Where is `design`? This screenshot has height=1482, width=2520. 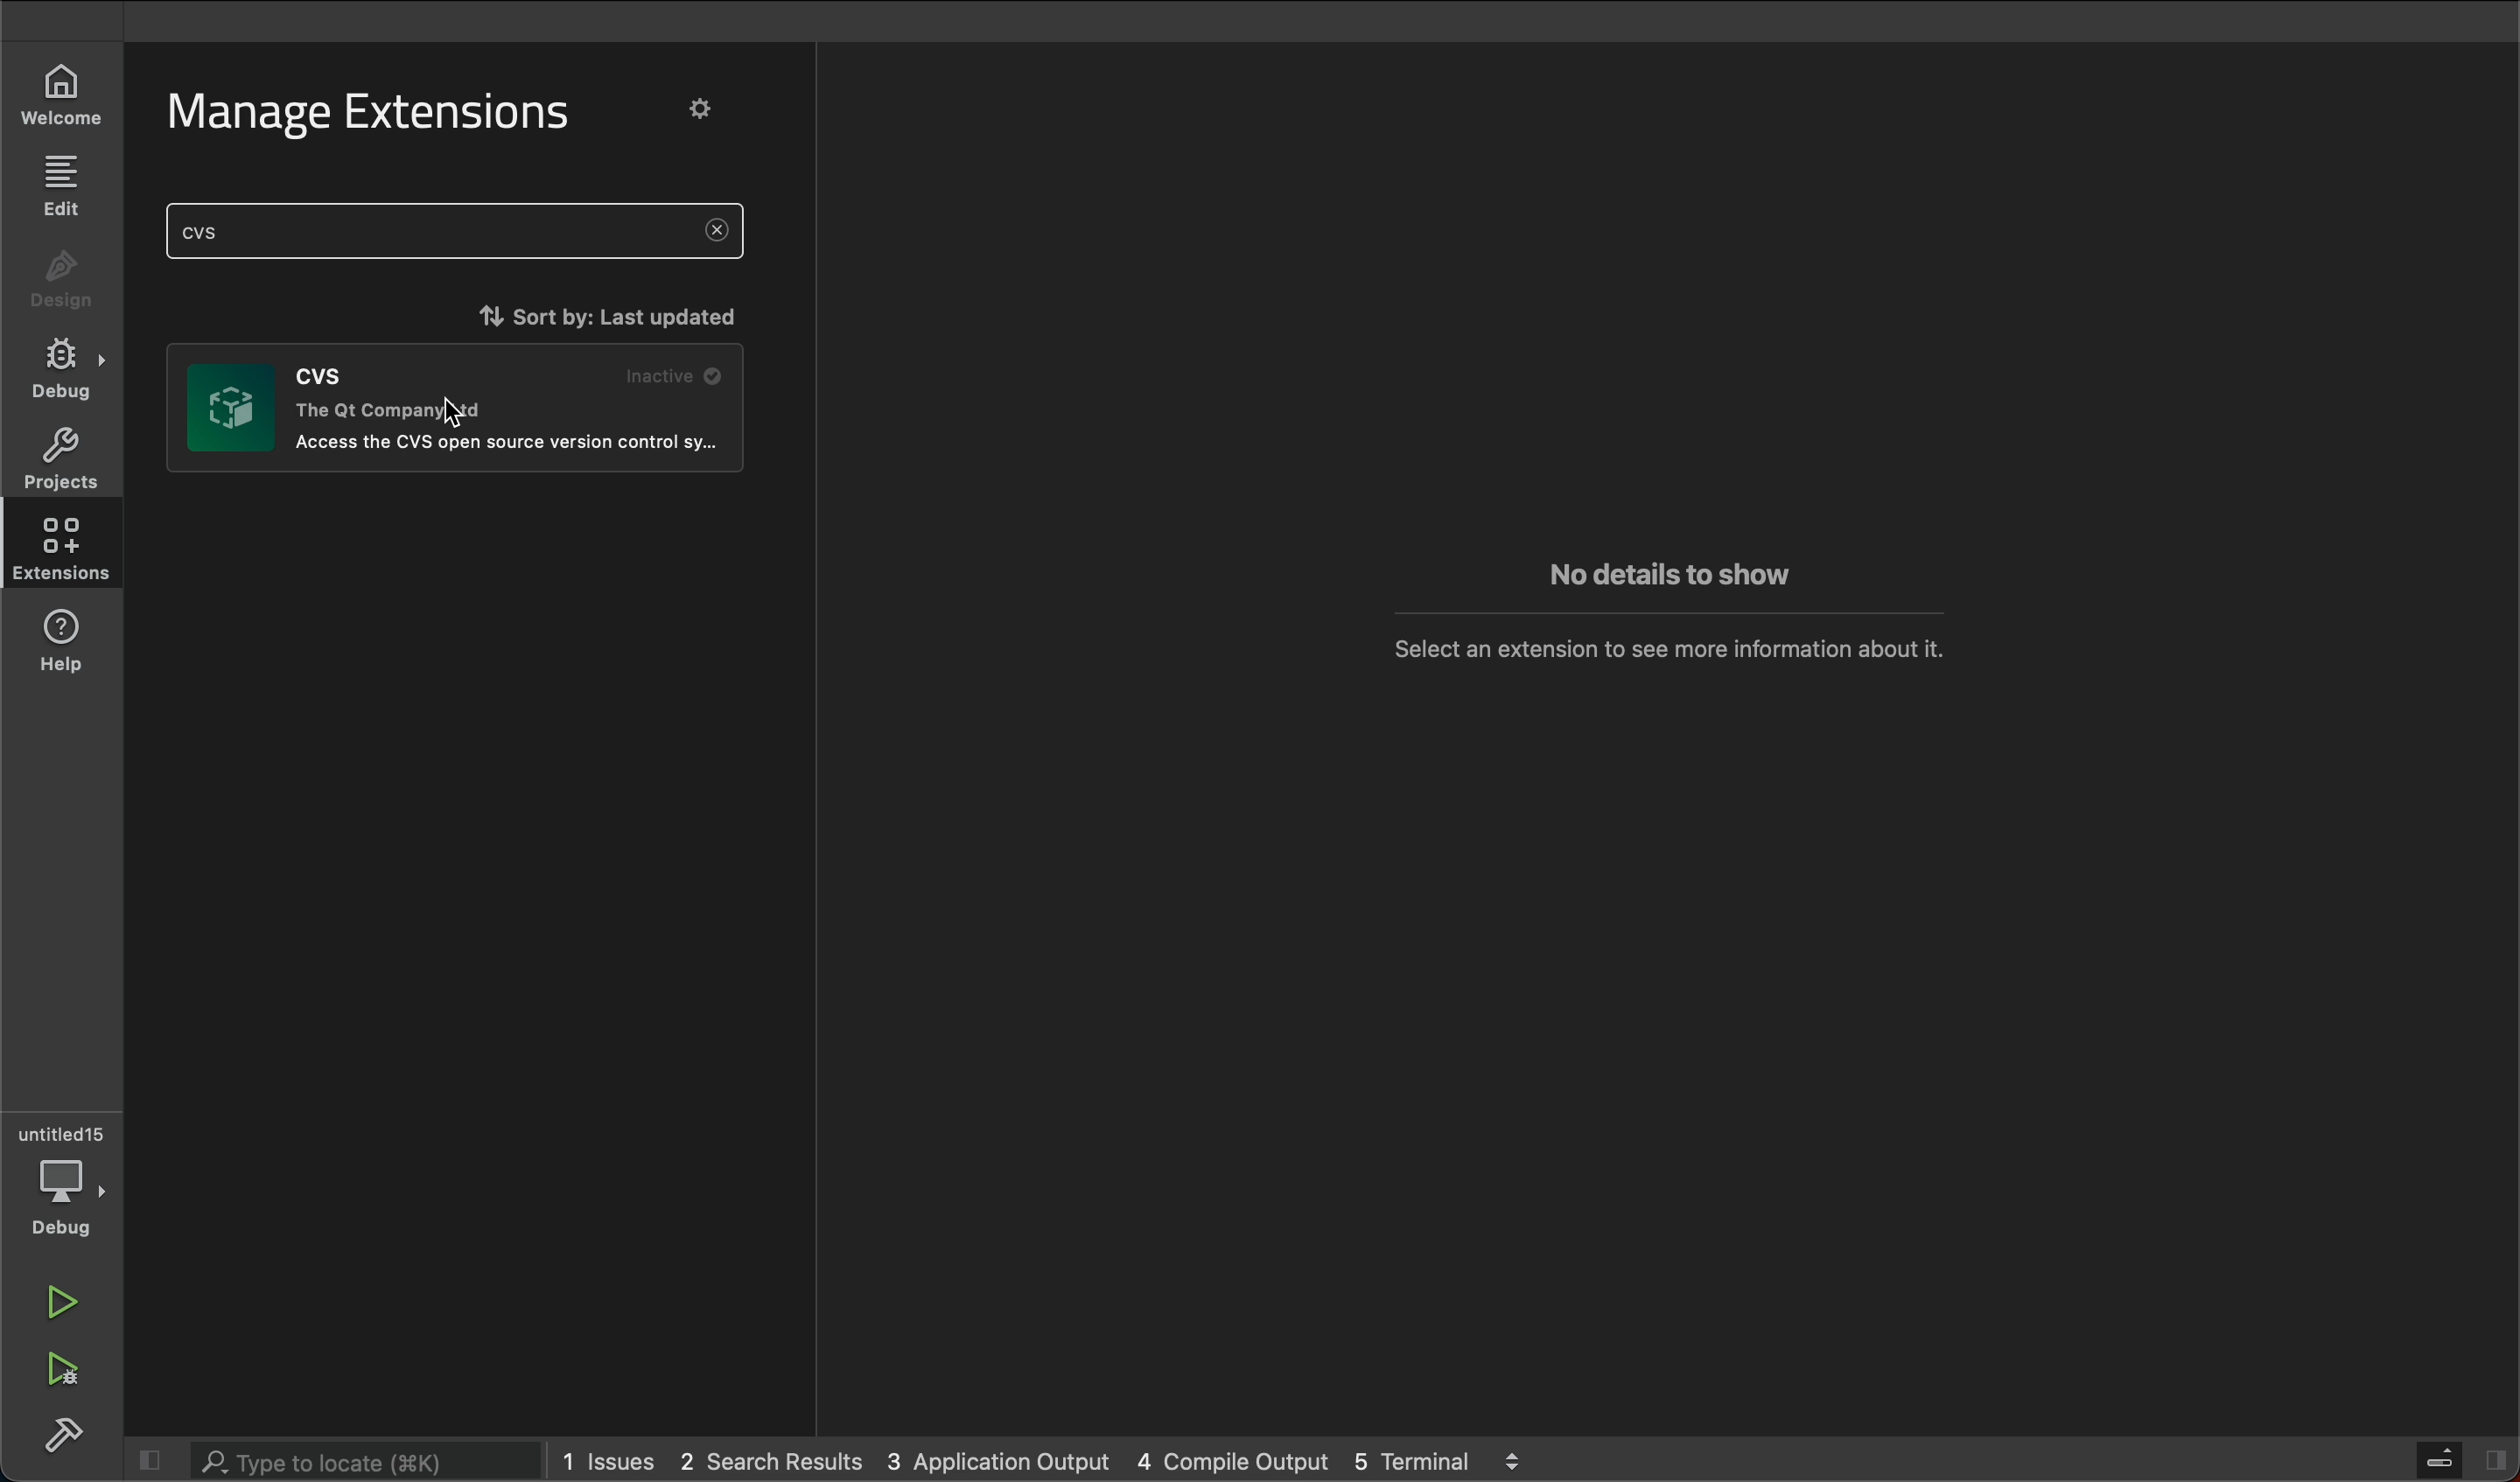
design is located at coordinates (60, 284).